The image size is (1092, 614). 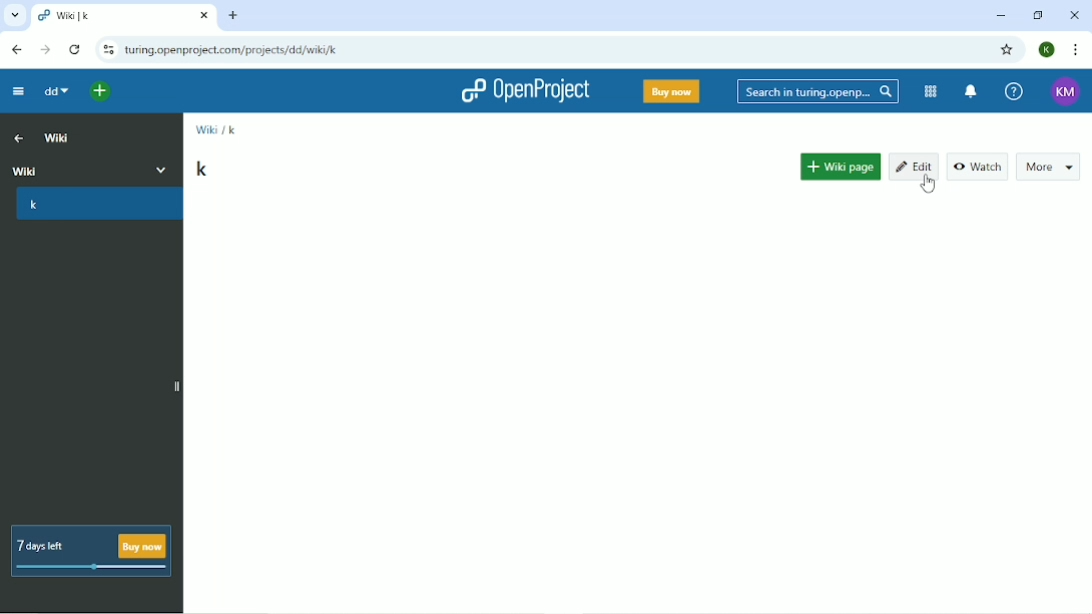 I want to click on Minimize, so click(x=999, y=15).